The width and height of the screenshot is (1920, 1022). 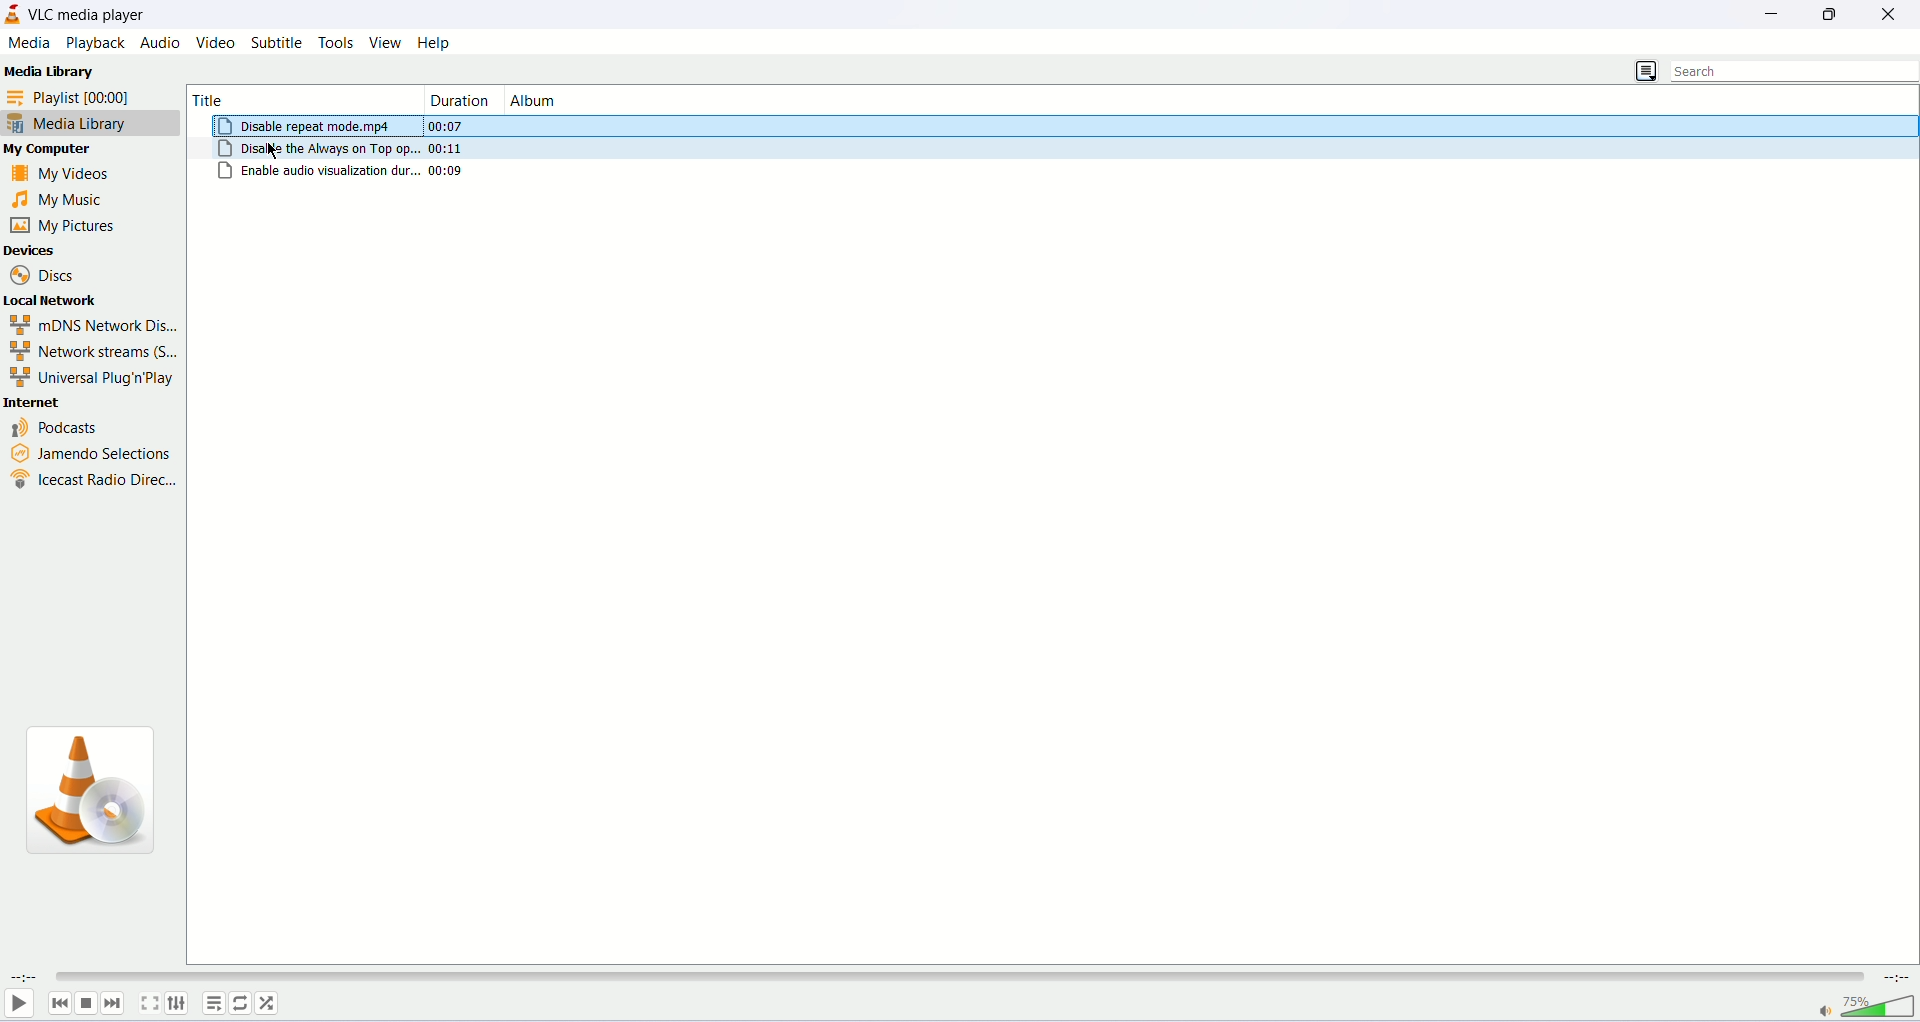 What do you see at coordinates (451, 126) in the screenshot?
I see `00:07` at bounding box center [451, 126].